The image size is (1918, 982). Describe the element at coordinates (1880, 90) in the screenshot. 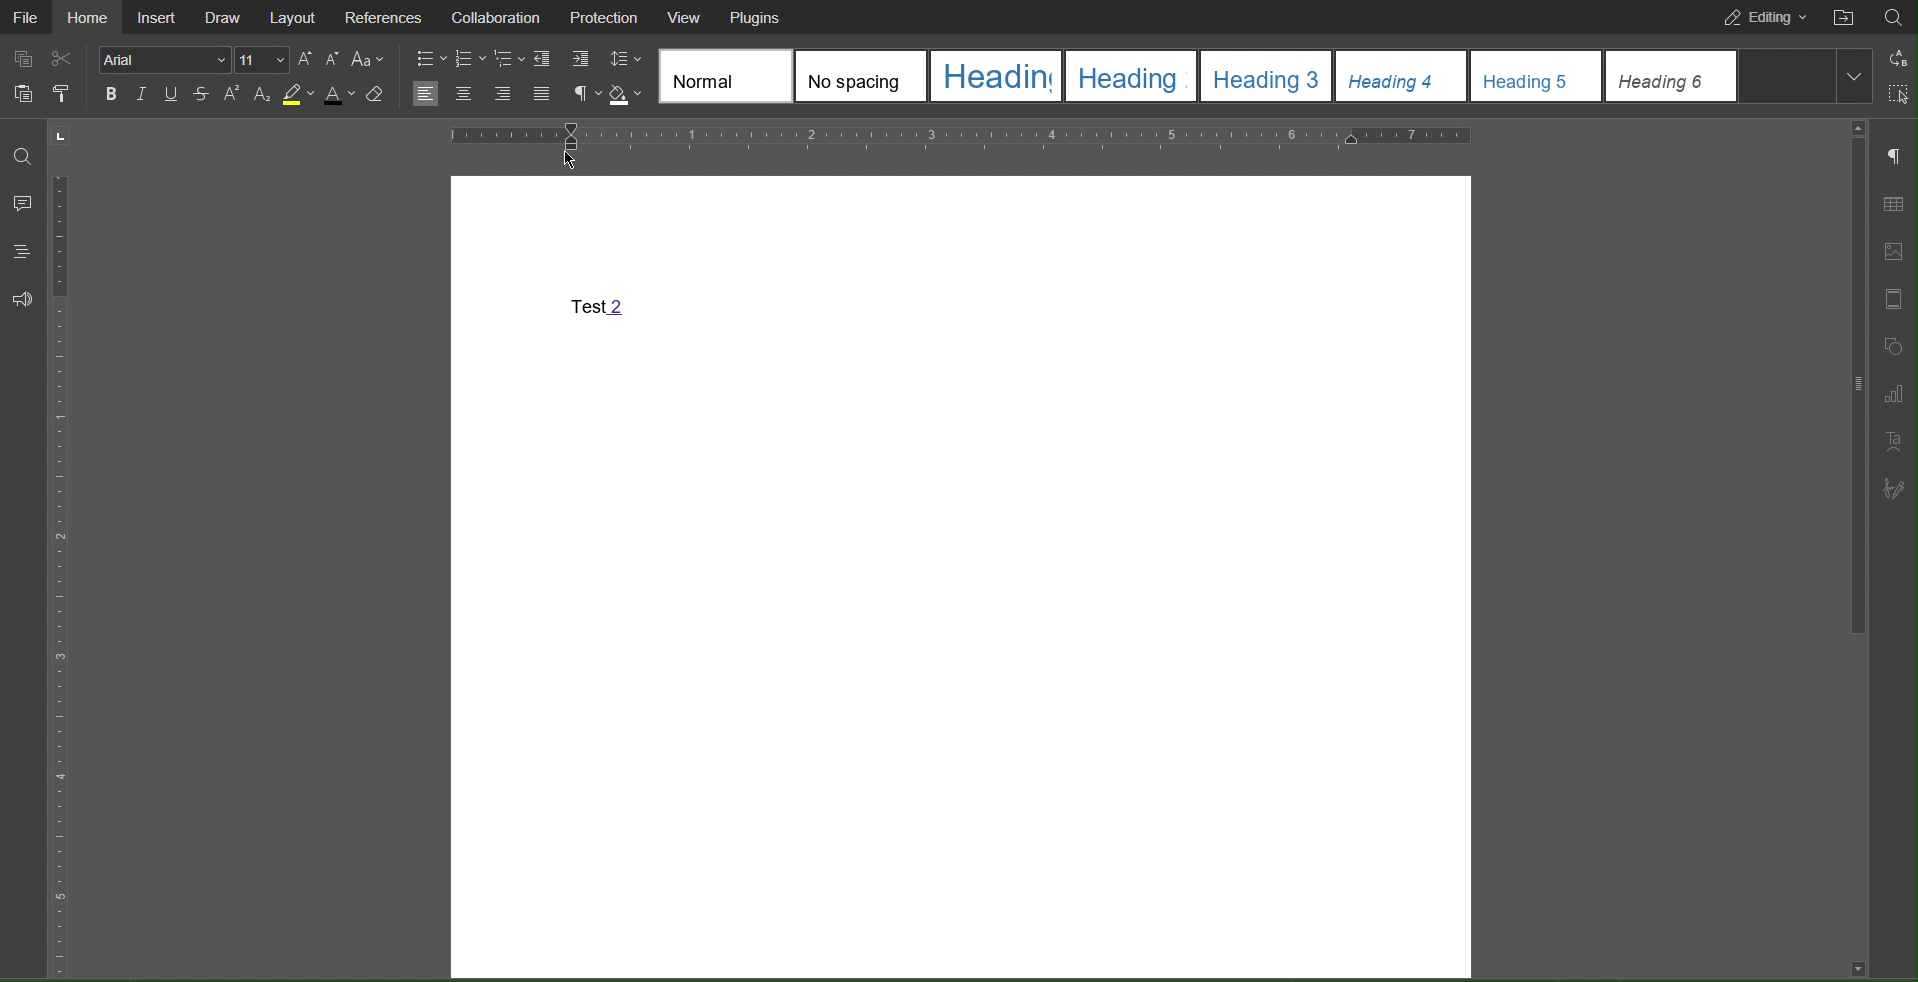

I see `Selection` at that location.